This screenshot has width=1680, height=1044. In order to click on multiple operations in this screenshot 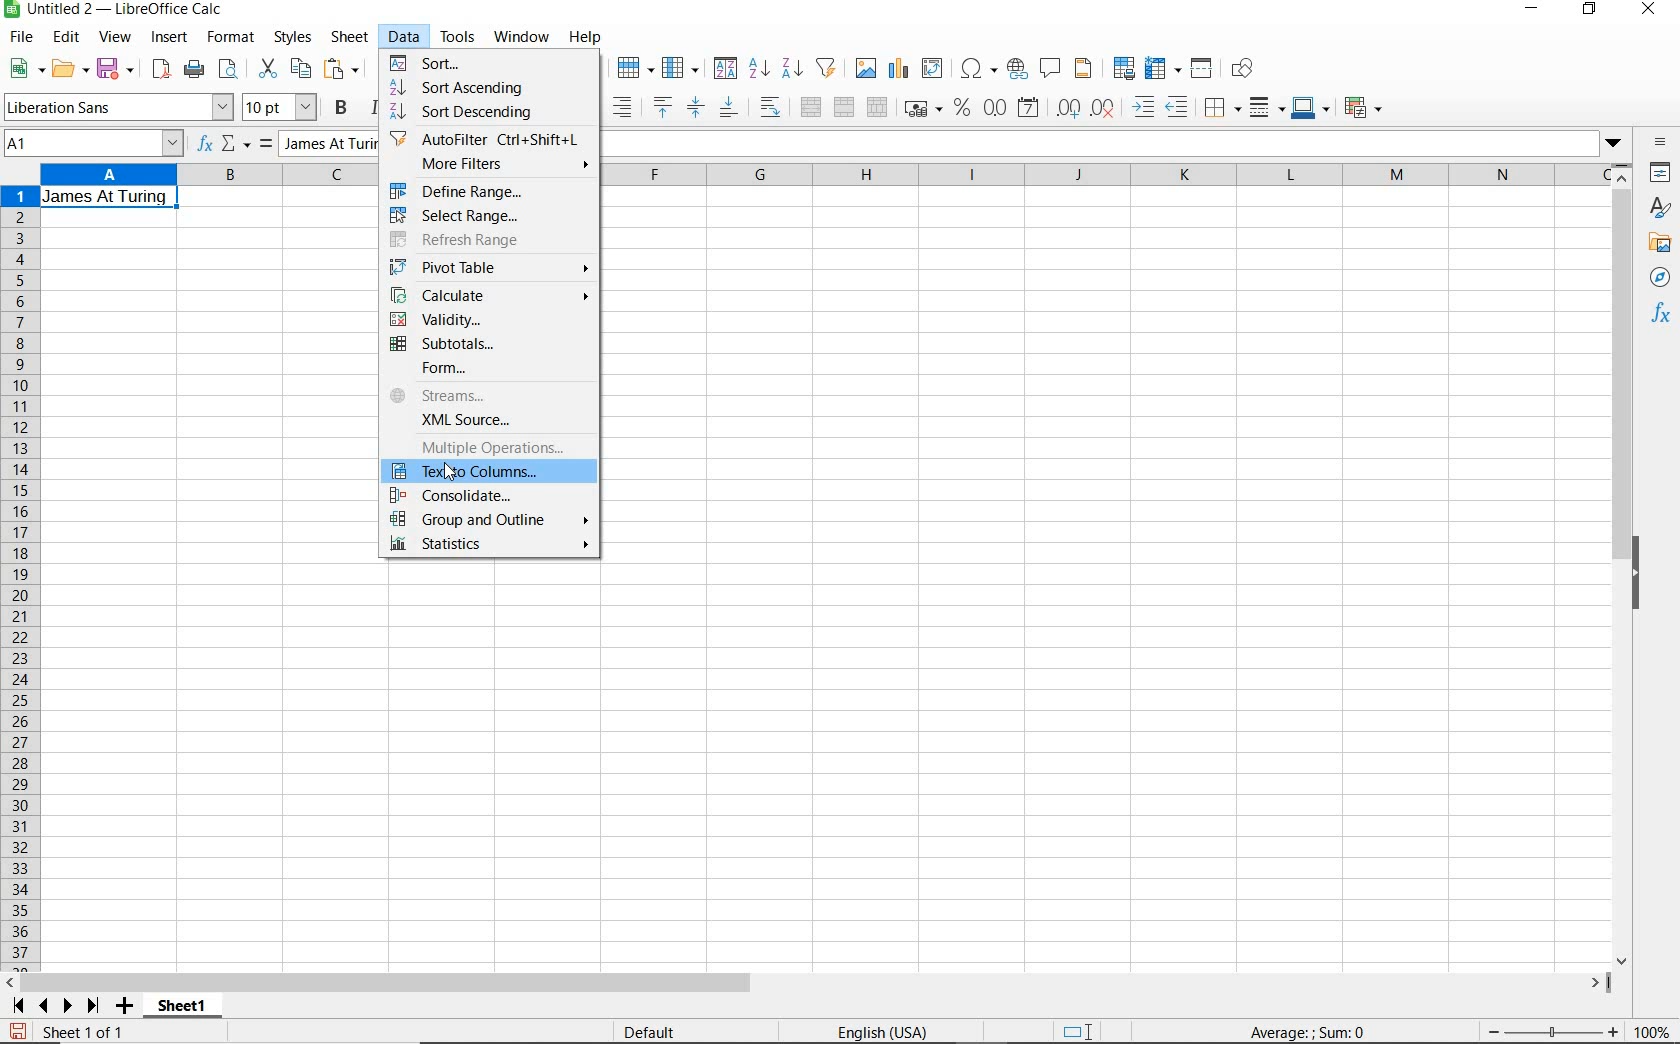, I will do `click(496, 447)`.